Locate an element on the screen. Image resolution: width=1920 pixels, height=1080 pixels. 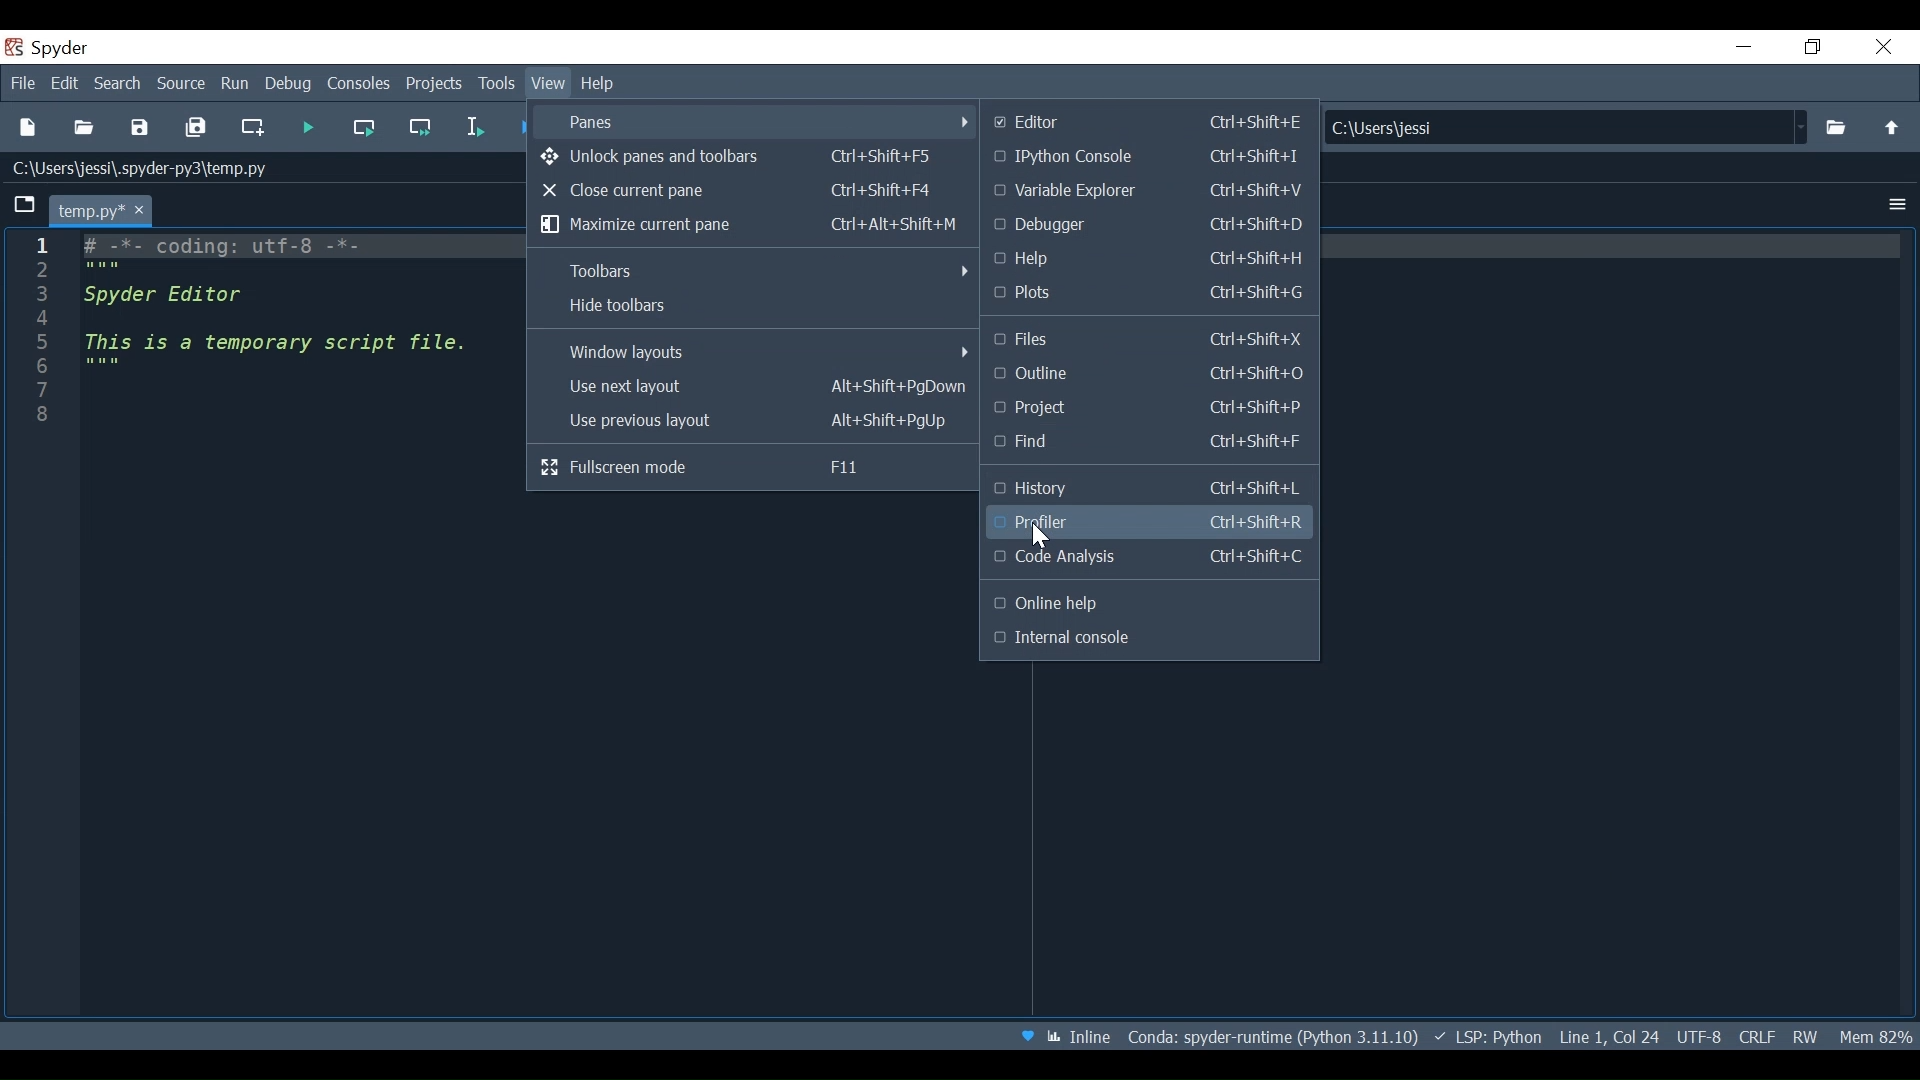
Internal Console is located at coordinates (1149, 639).